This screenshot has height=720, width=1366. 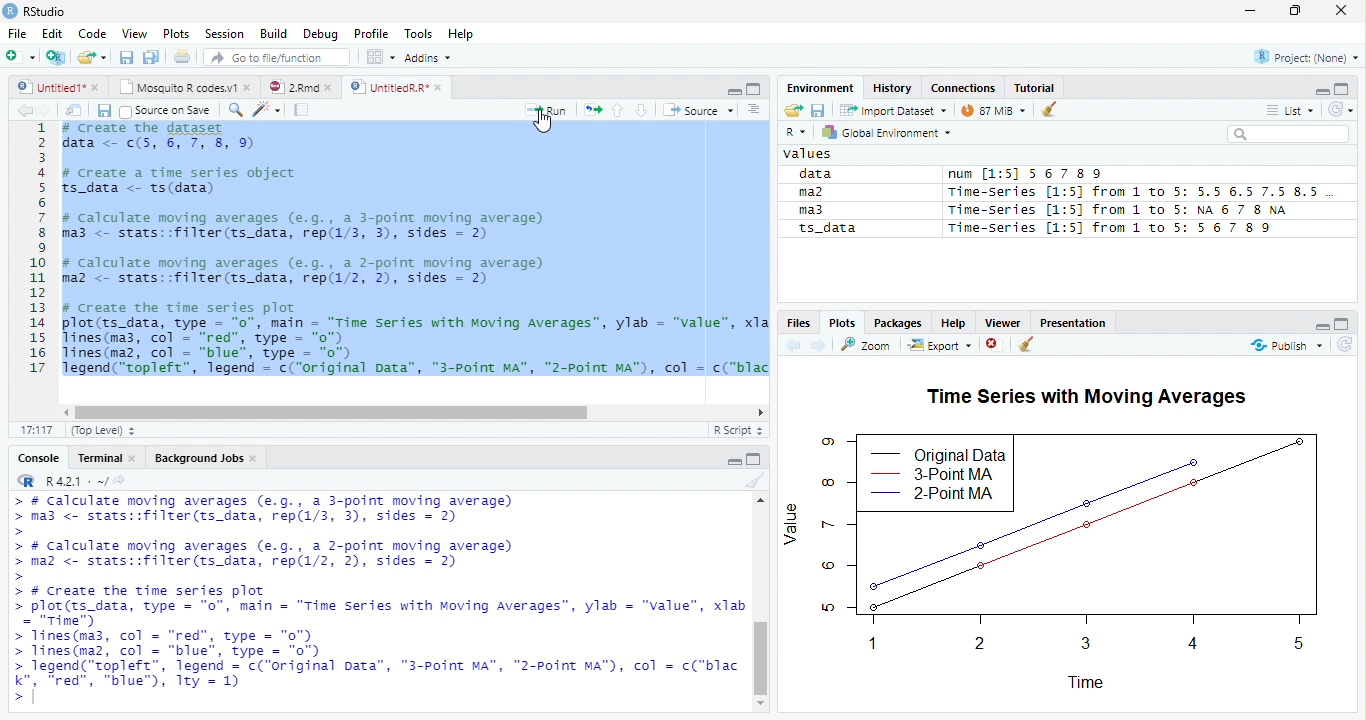 I want to click on close, so click(x=97, y=88).